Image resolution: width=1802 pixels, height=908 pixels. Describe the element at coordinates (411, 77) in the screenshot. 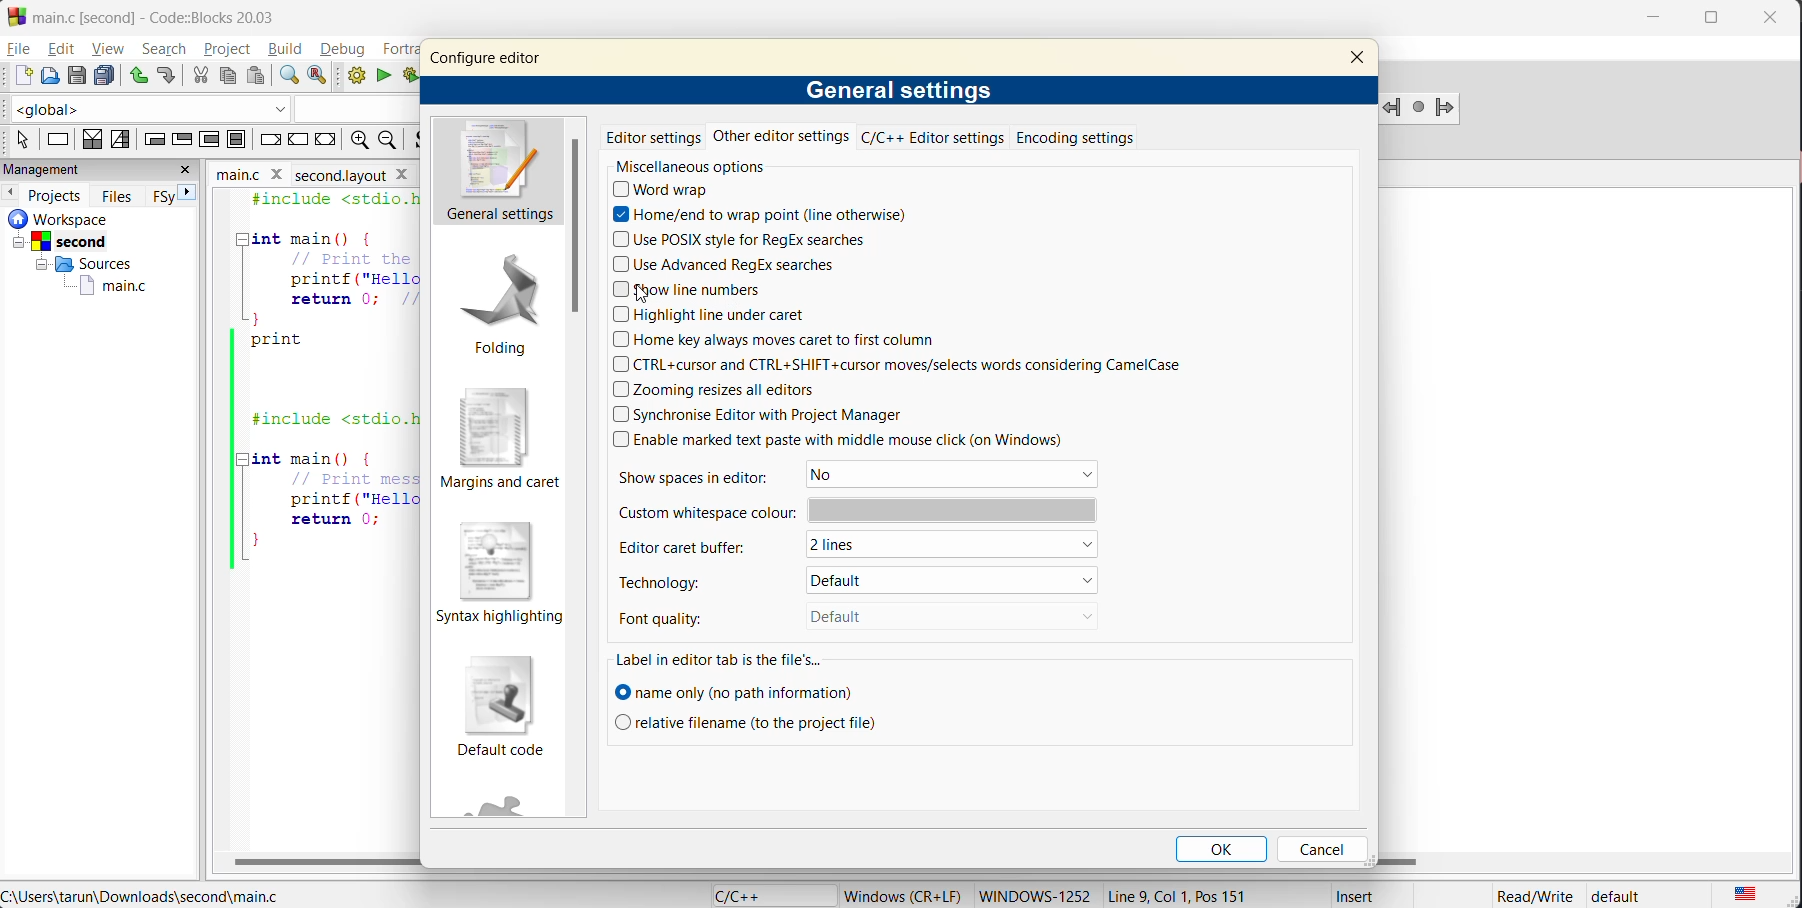

I see `build and run` at that location.